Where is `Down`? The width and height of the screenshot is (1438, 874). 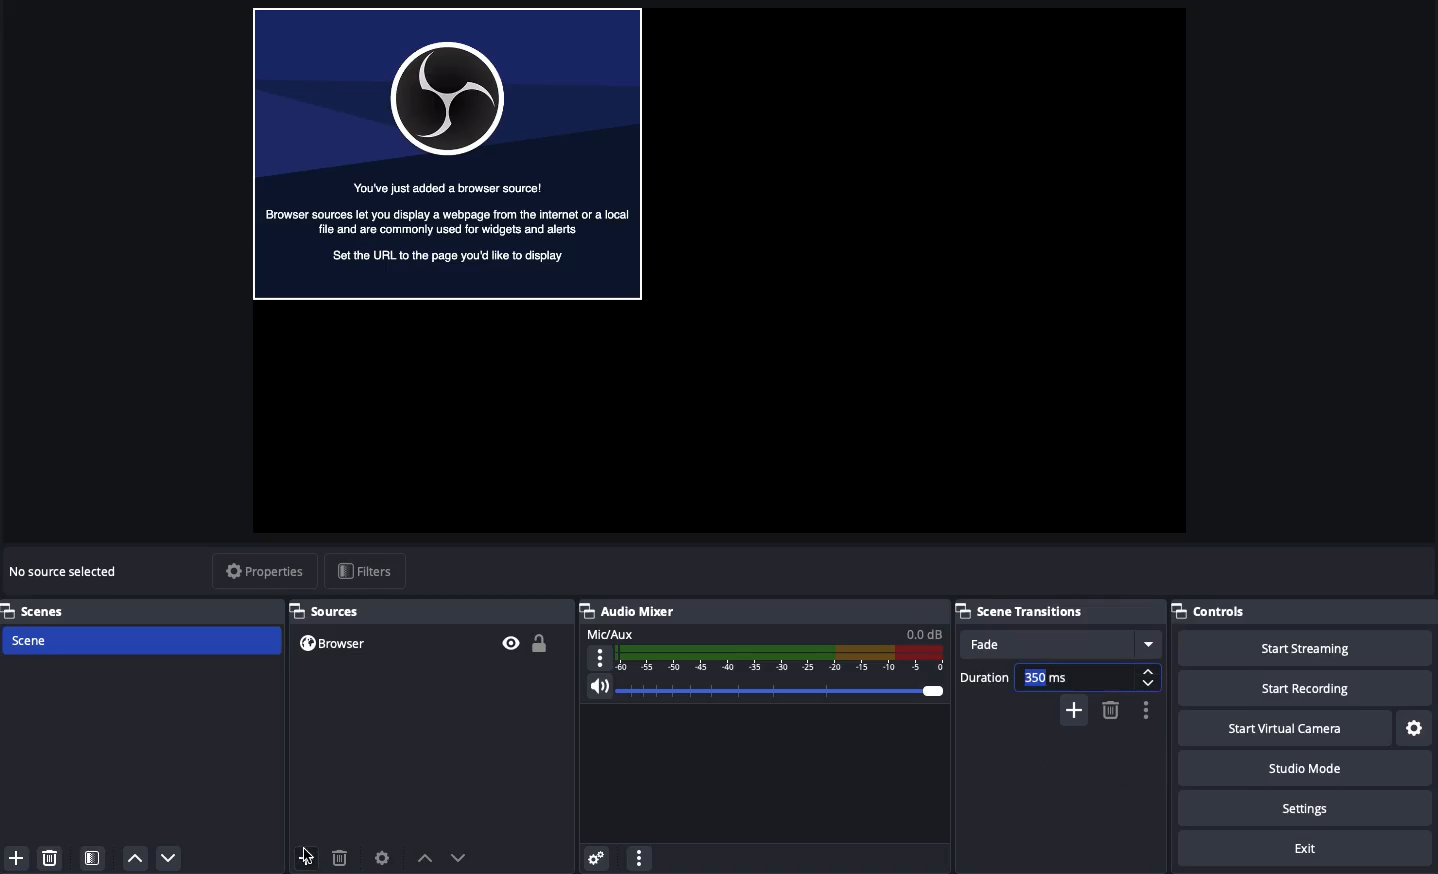
Down is located at coordinates (170, 857).